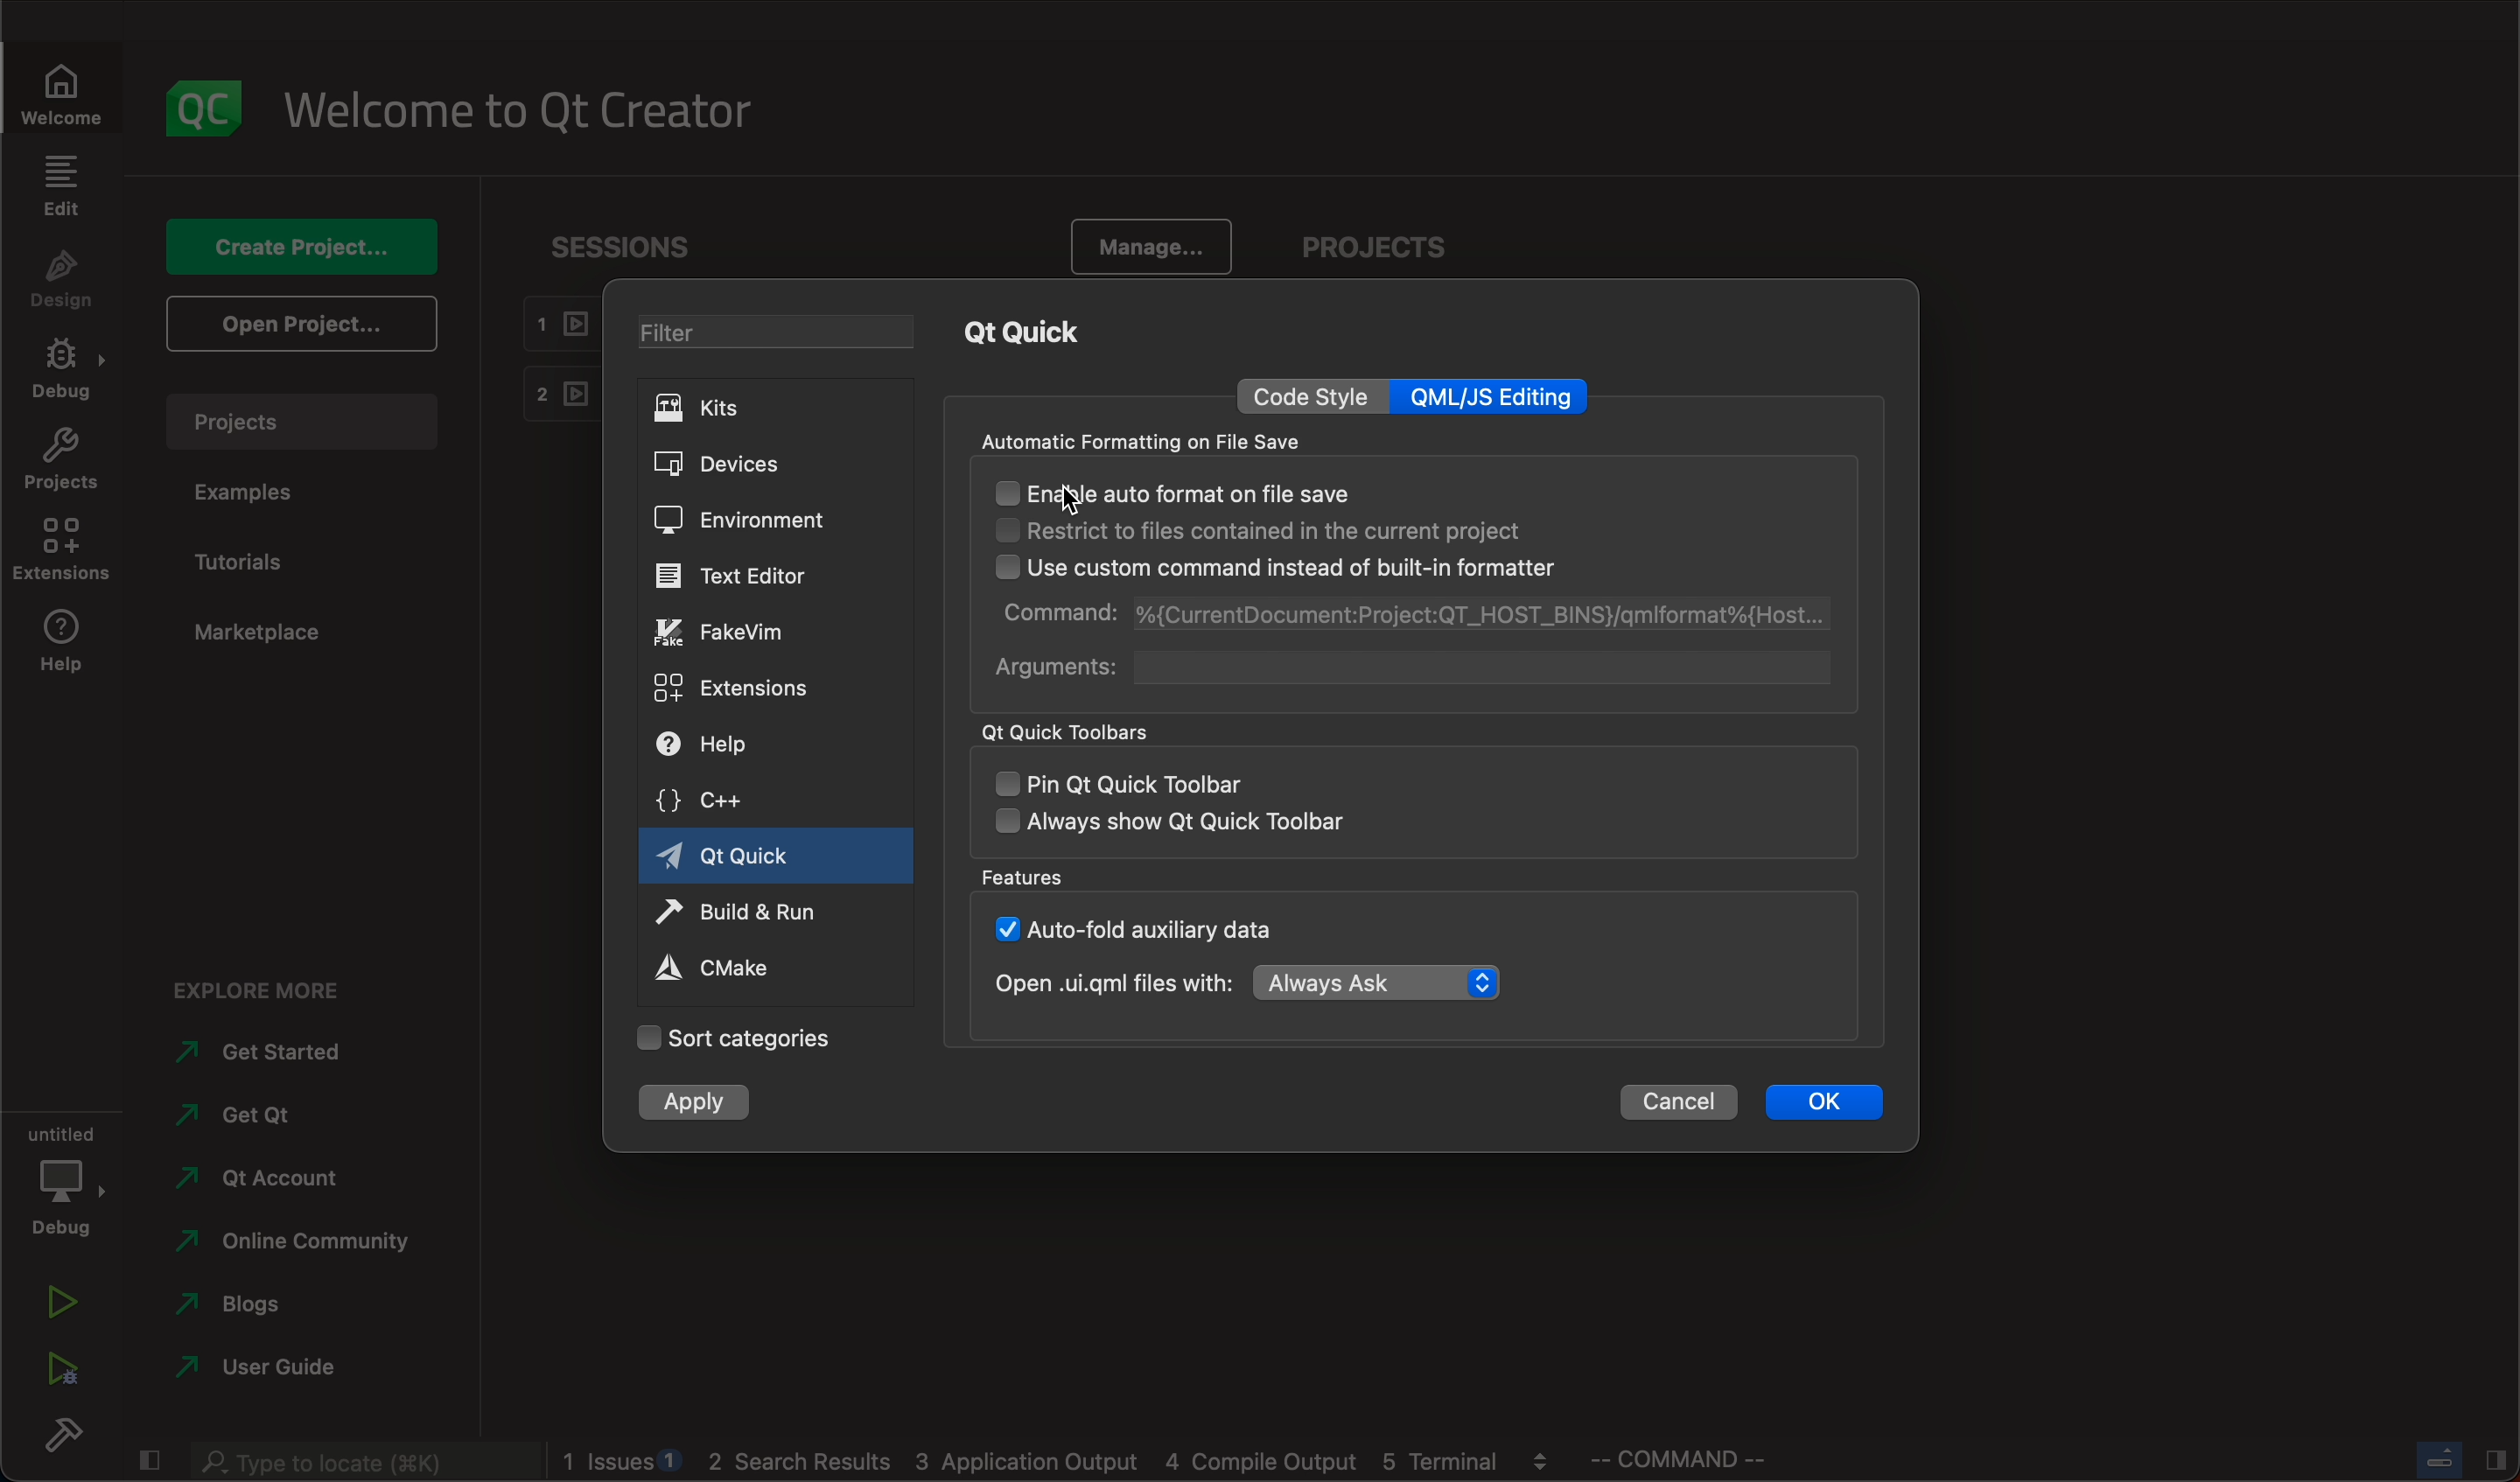 The image size is (2520, 1482). What do you see at coordinates (1071, 730) in the screenshot?
I see `qt quick` at bounding box center [1071, 730].